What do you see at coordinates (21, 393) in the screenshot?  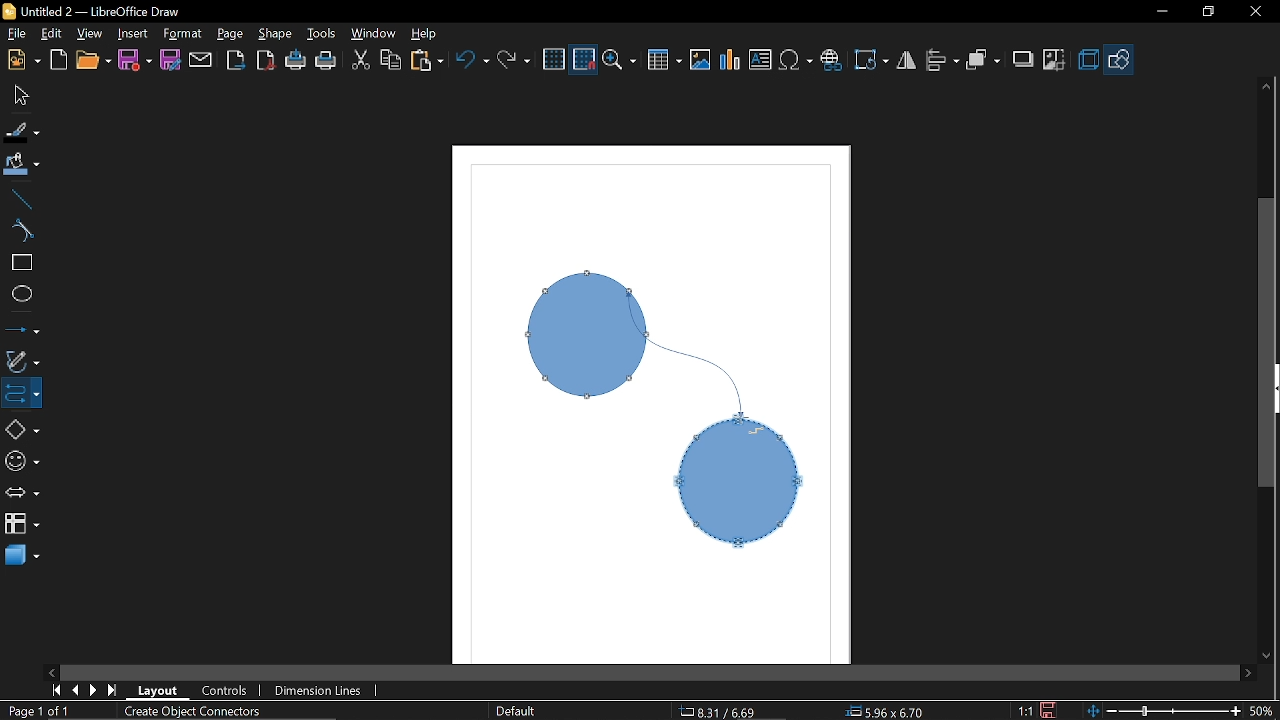 I see `COnnector` at bounding box center [21, 393].